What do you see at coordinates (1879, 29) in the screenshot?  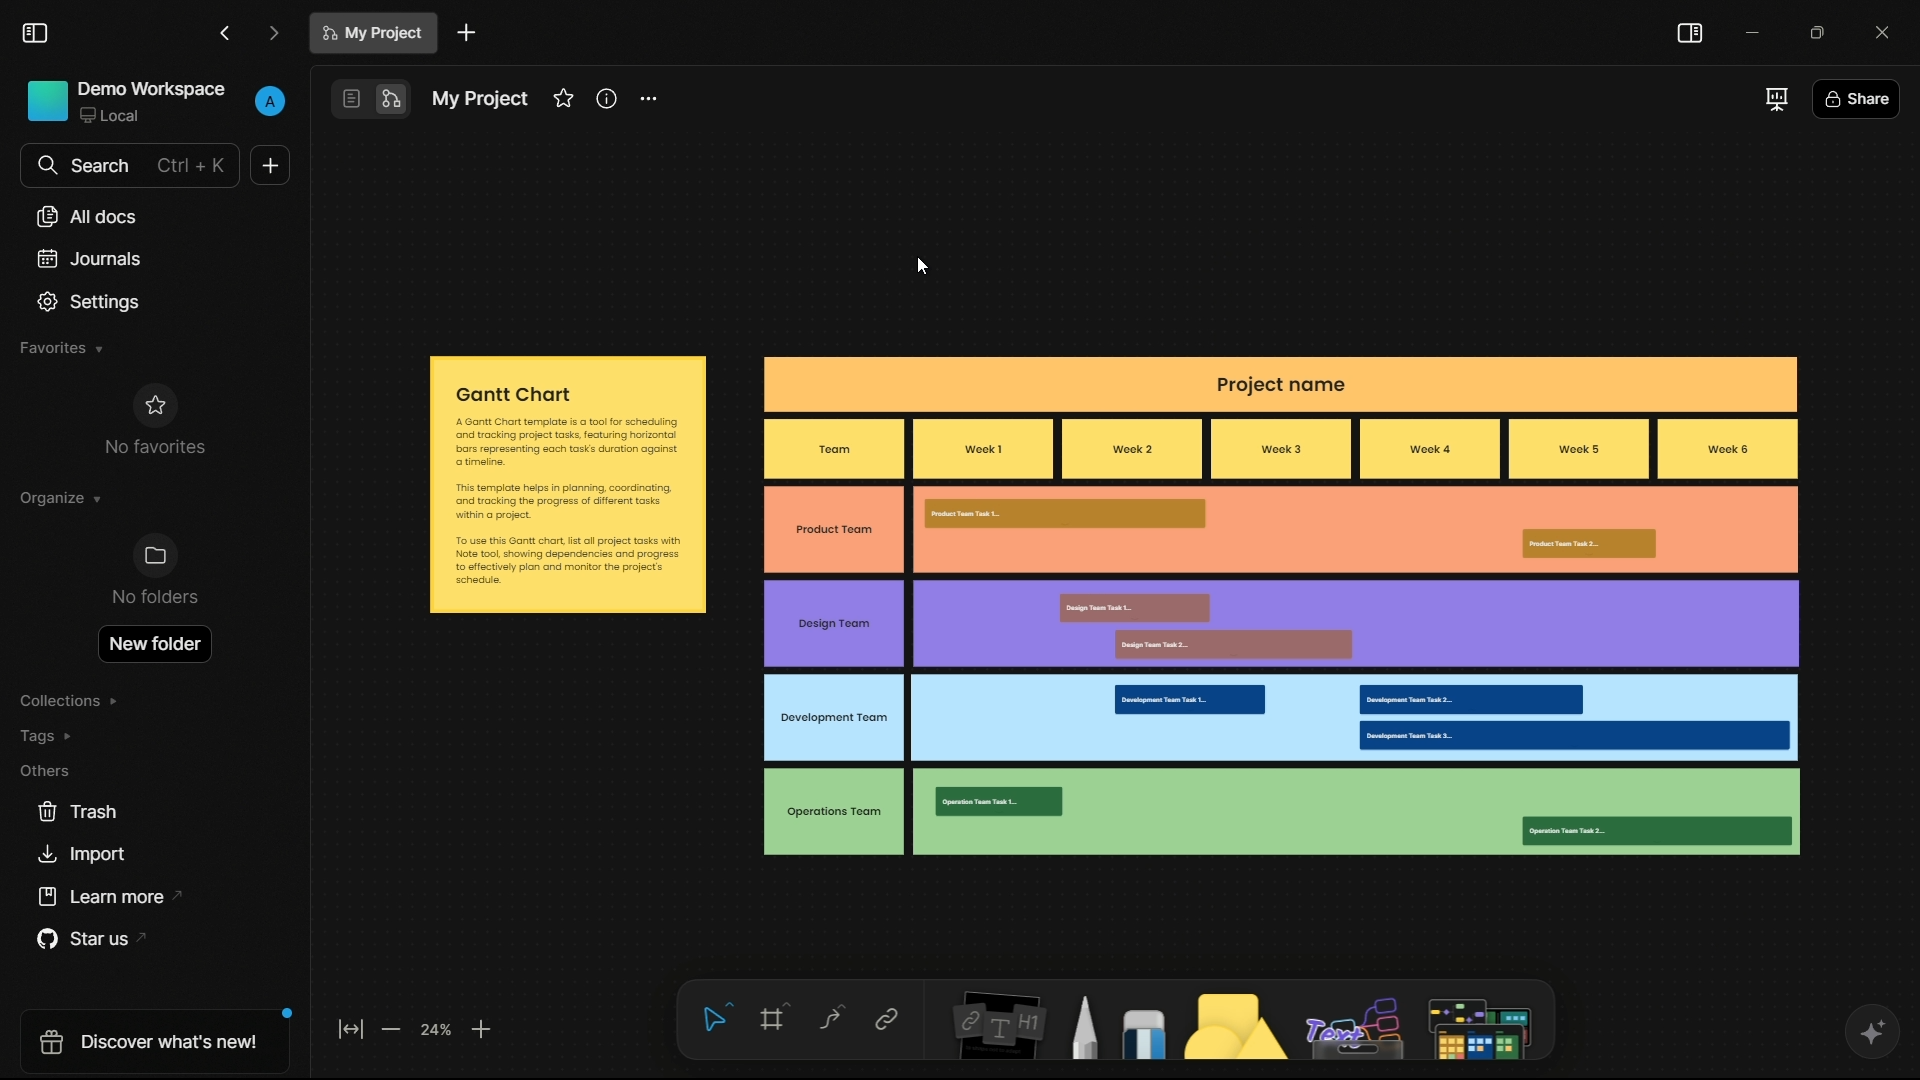 I see `close app` at bounding box center [1879, 29].